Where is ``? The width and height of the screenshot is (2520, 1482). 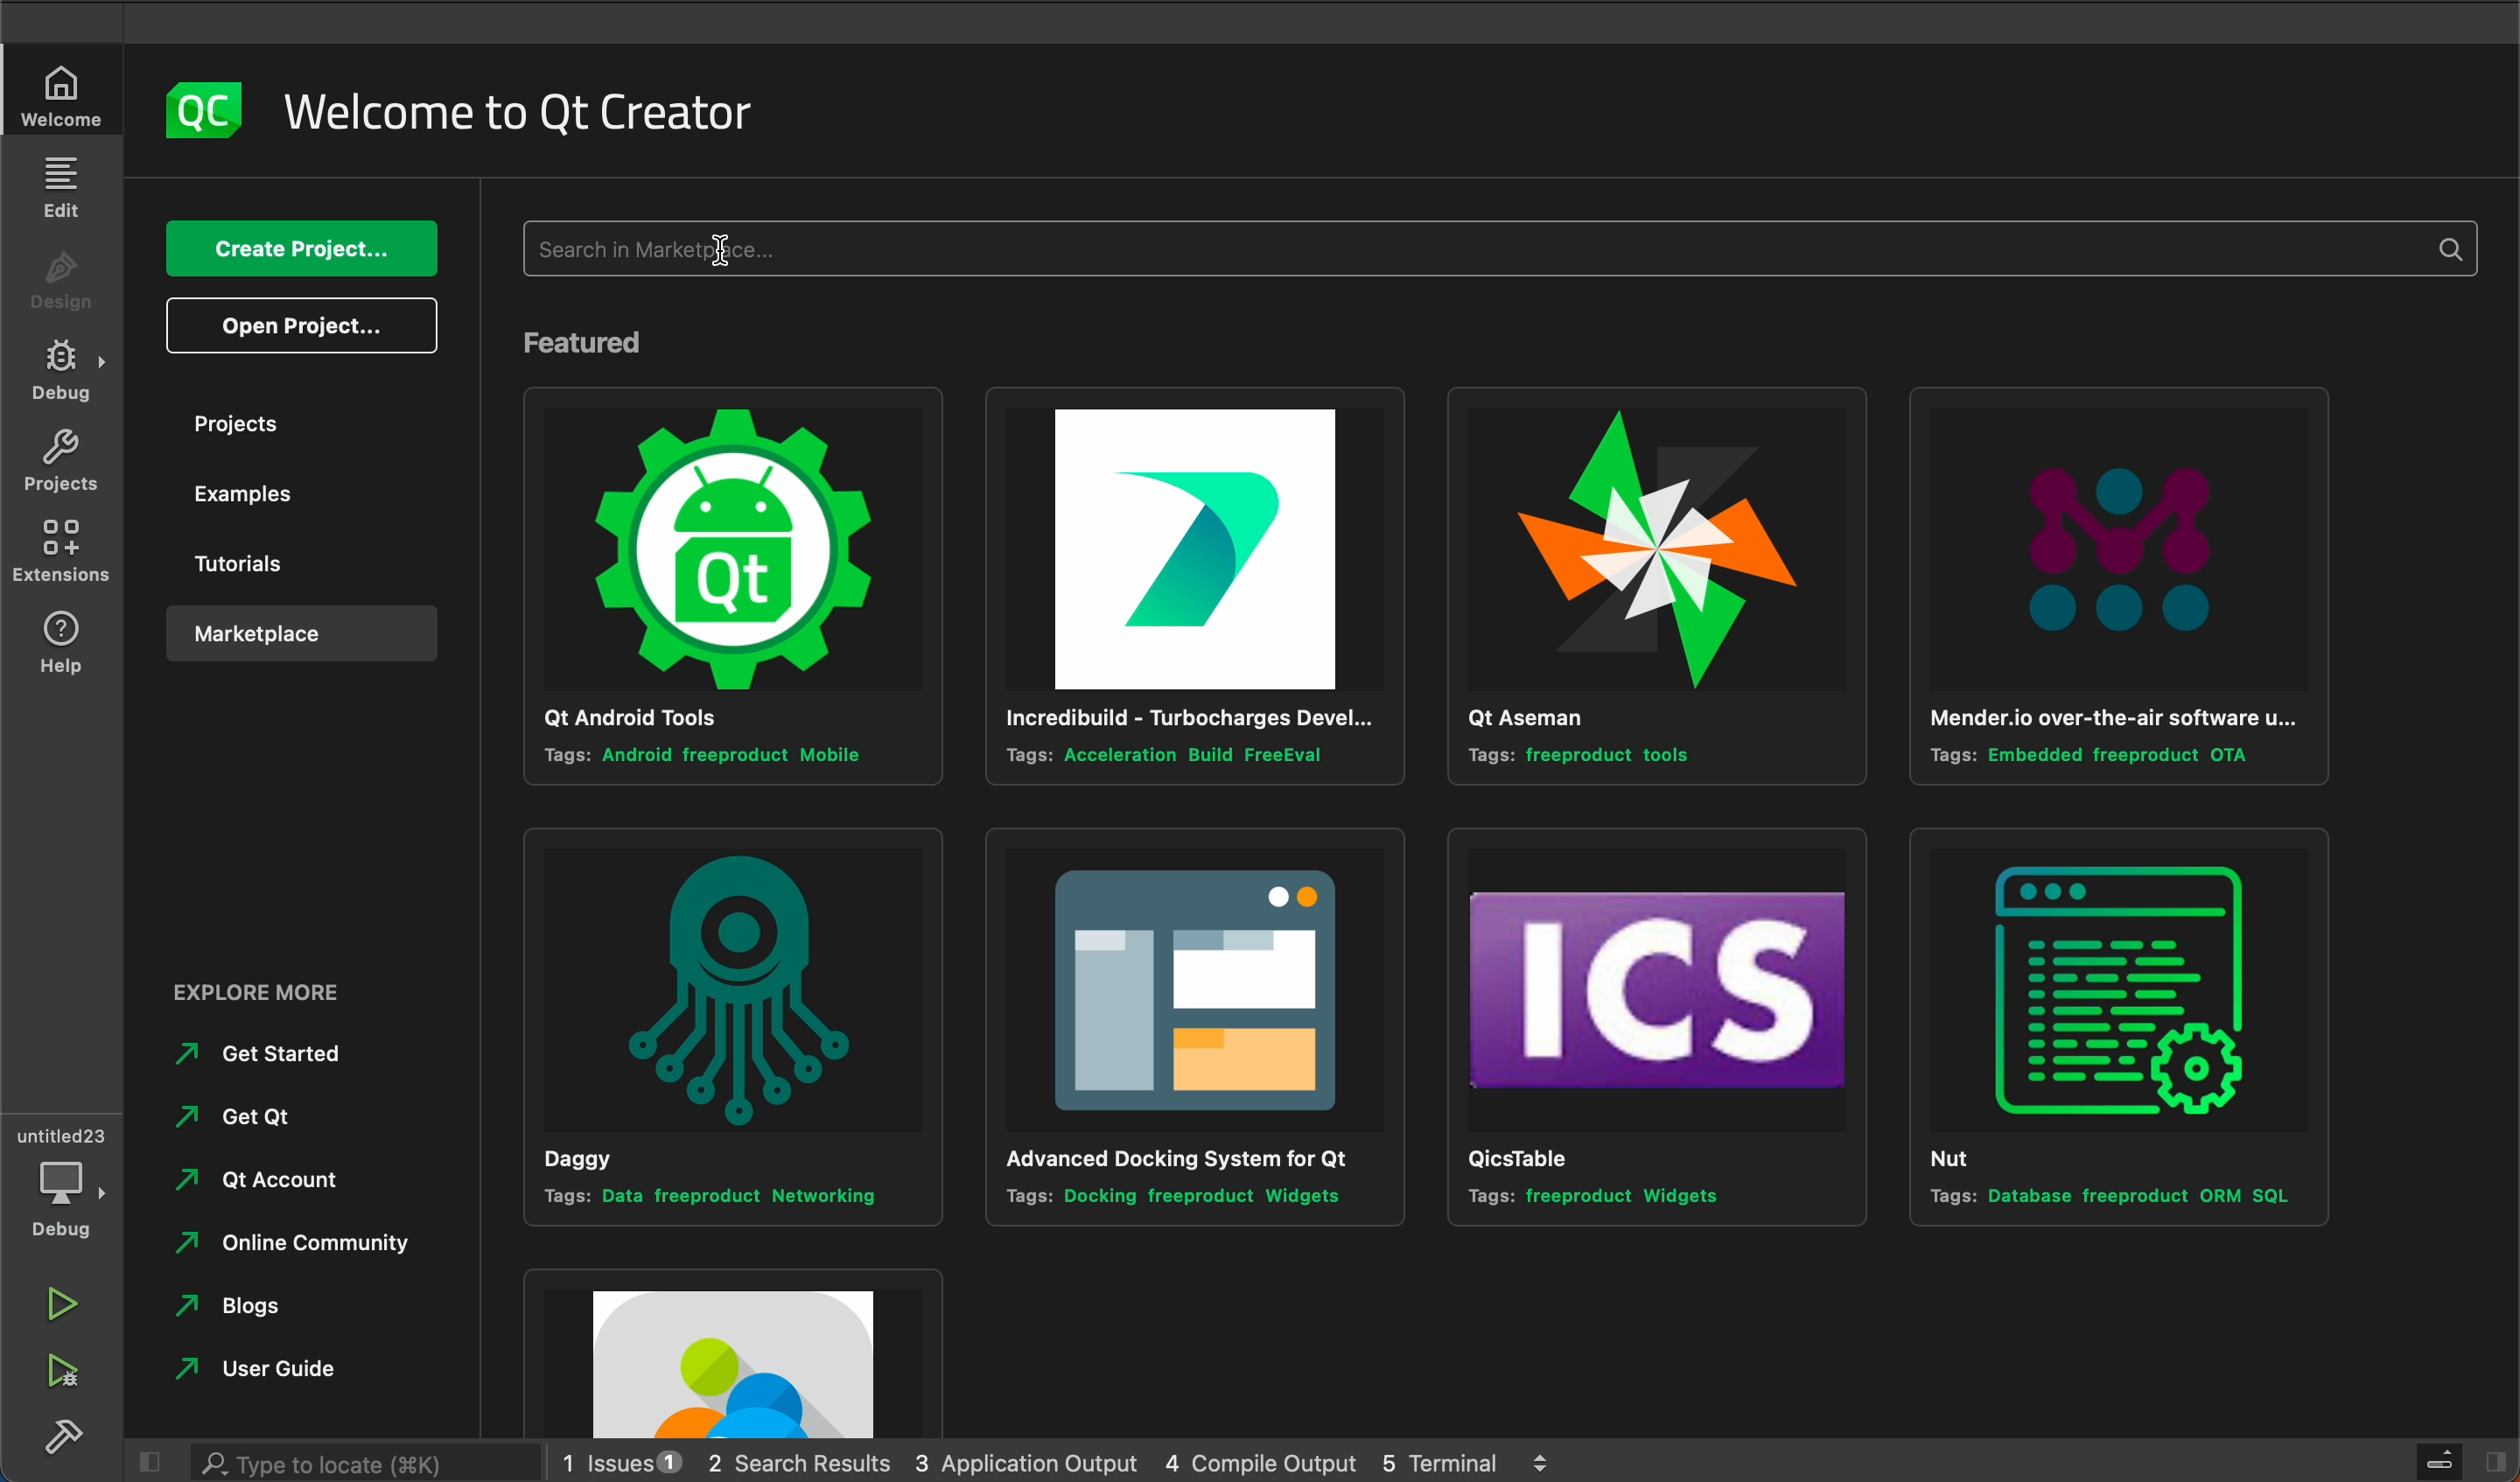
 is located at coordinates (728, 582).